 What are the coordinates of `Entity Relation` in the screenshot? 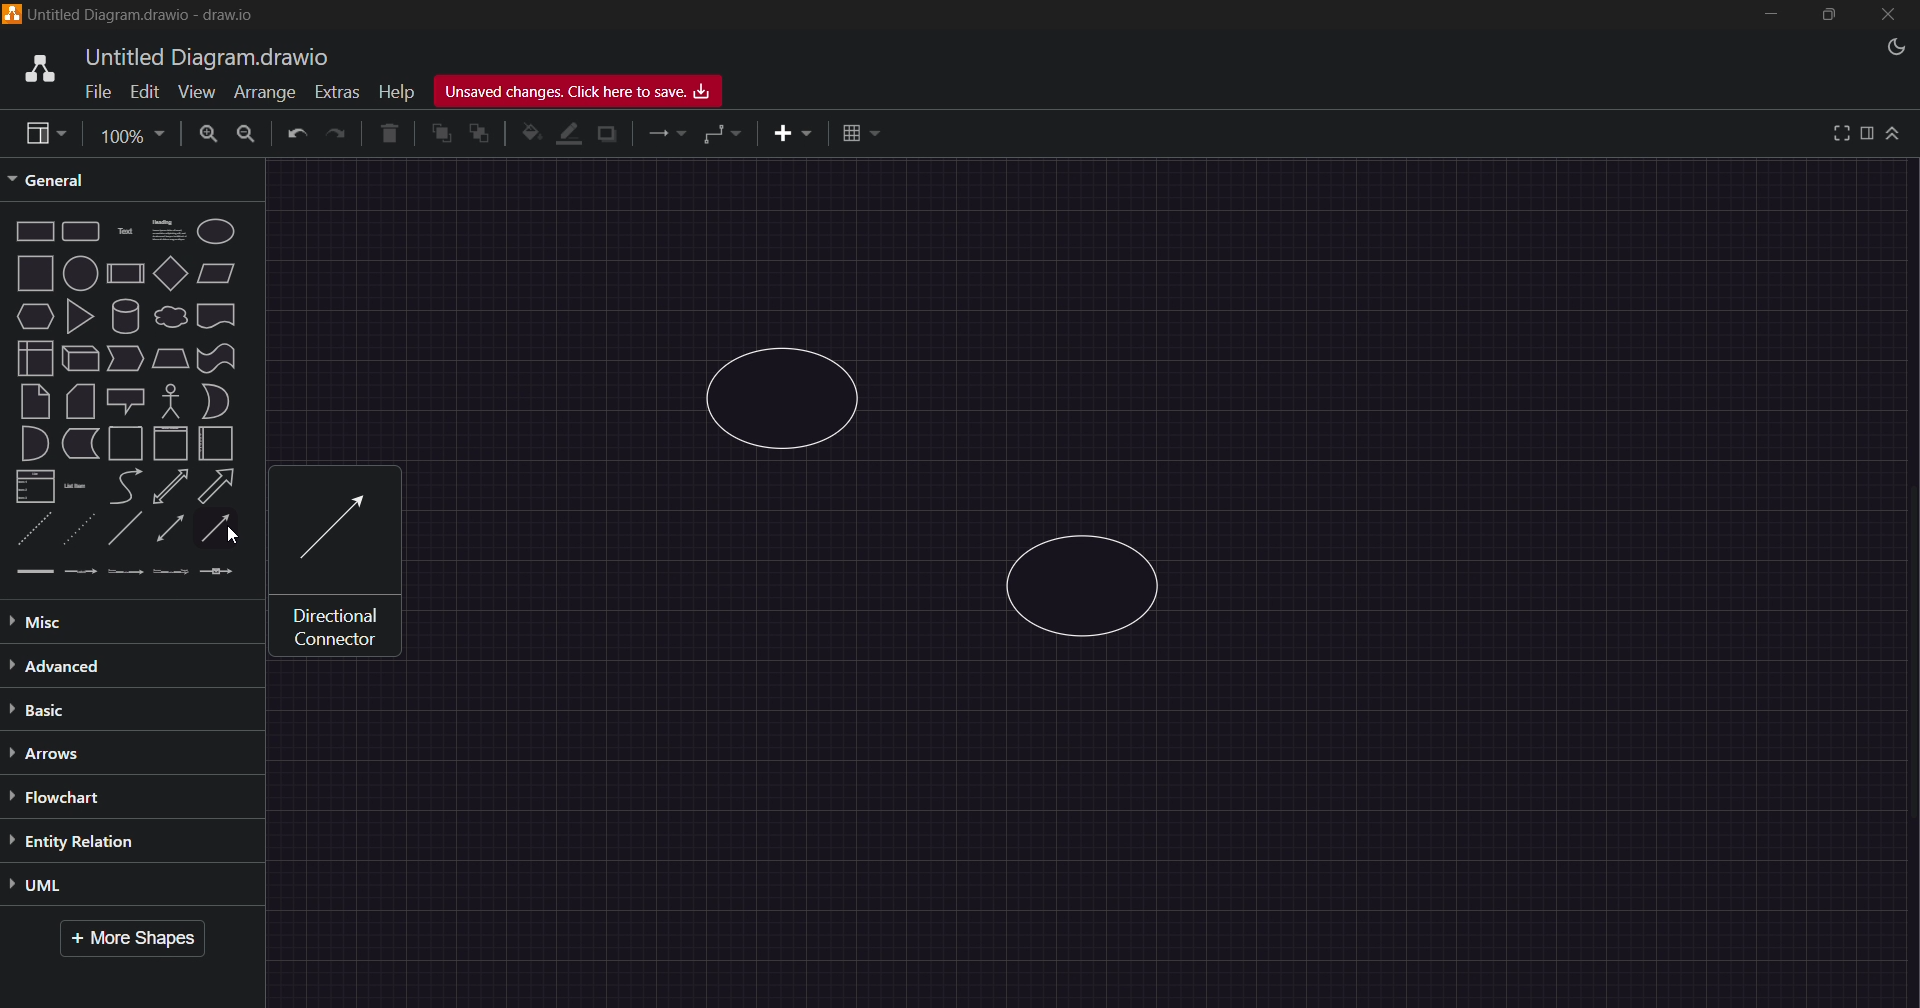 It's located at (99, 841).